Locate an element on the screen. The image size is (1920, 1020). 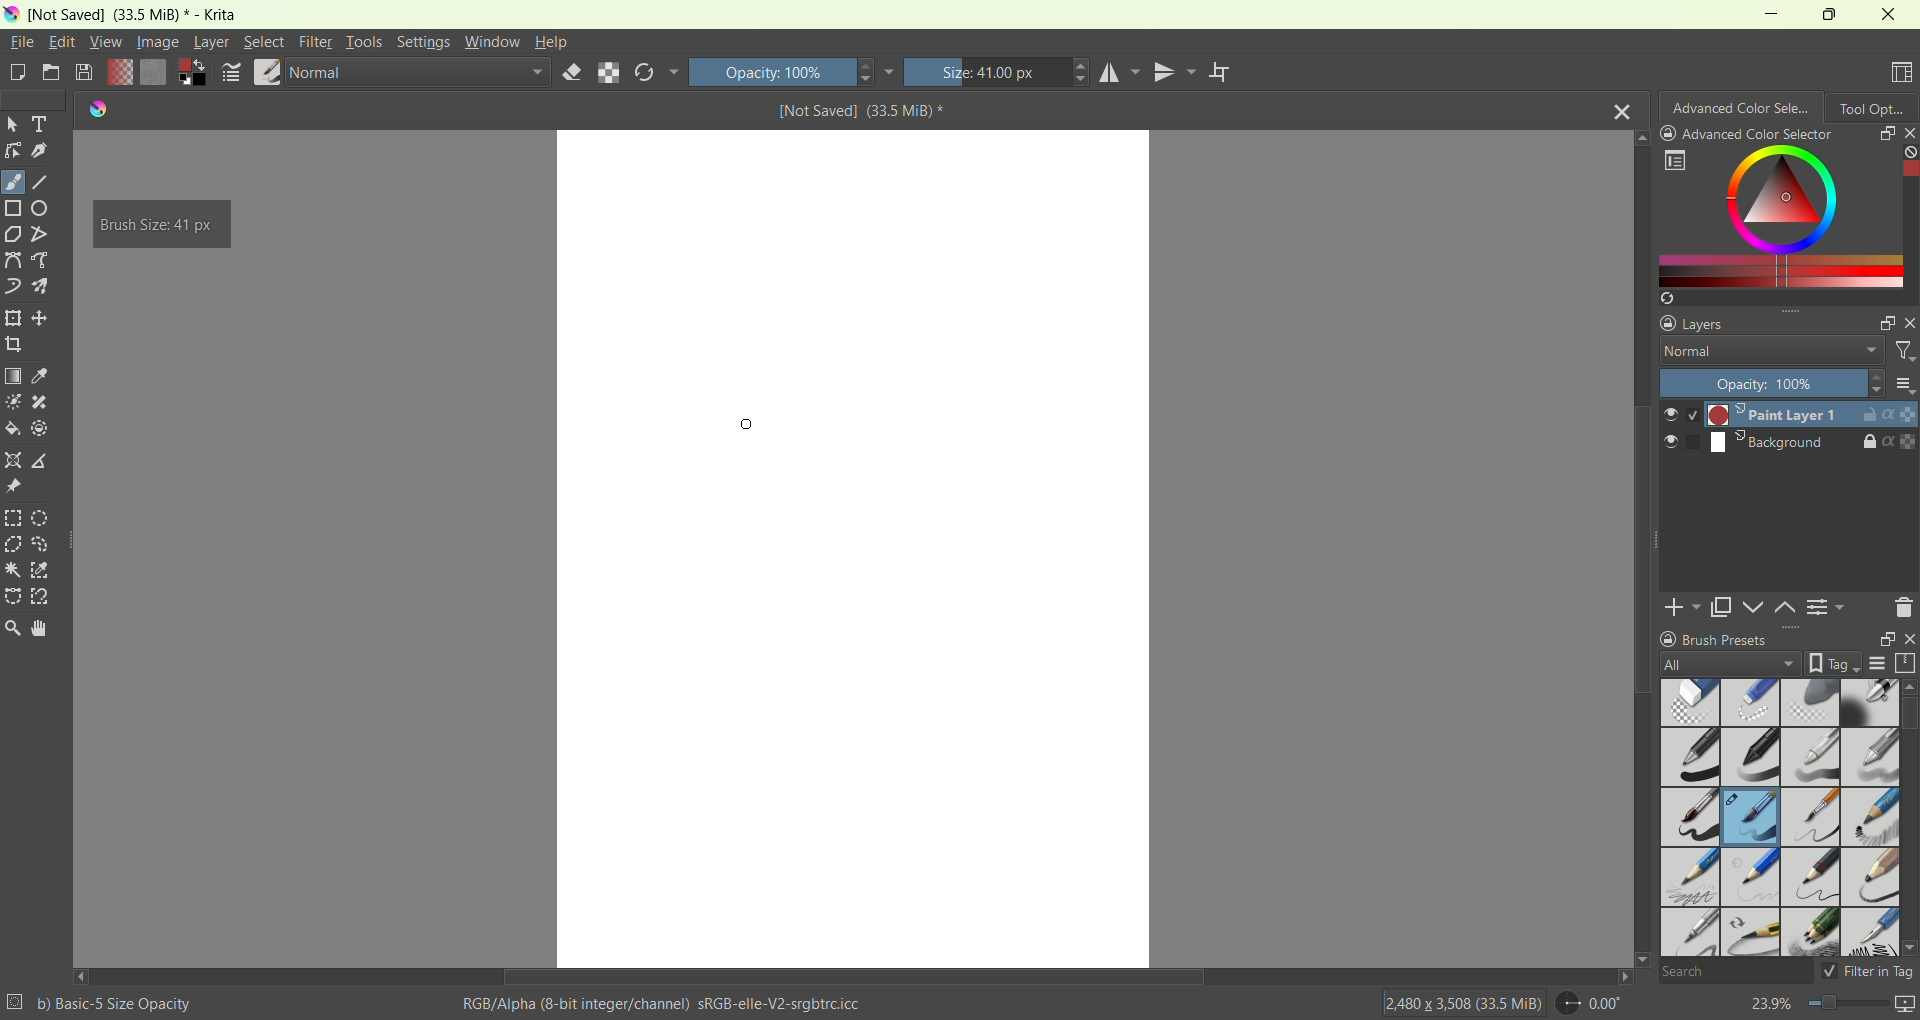
line is located at coordinates (41, 183).